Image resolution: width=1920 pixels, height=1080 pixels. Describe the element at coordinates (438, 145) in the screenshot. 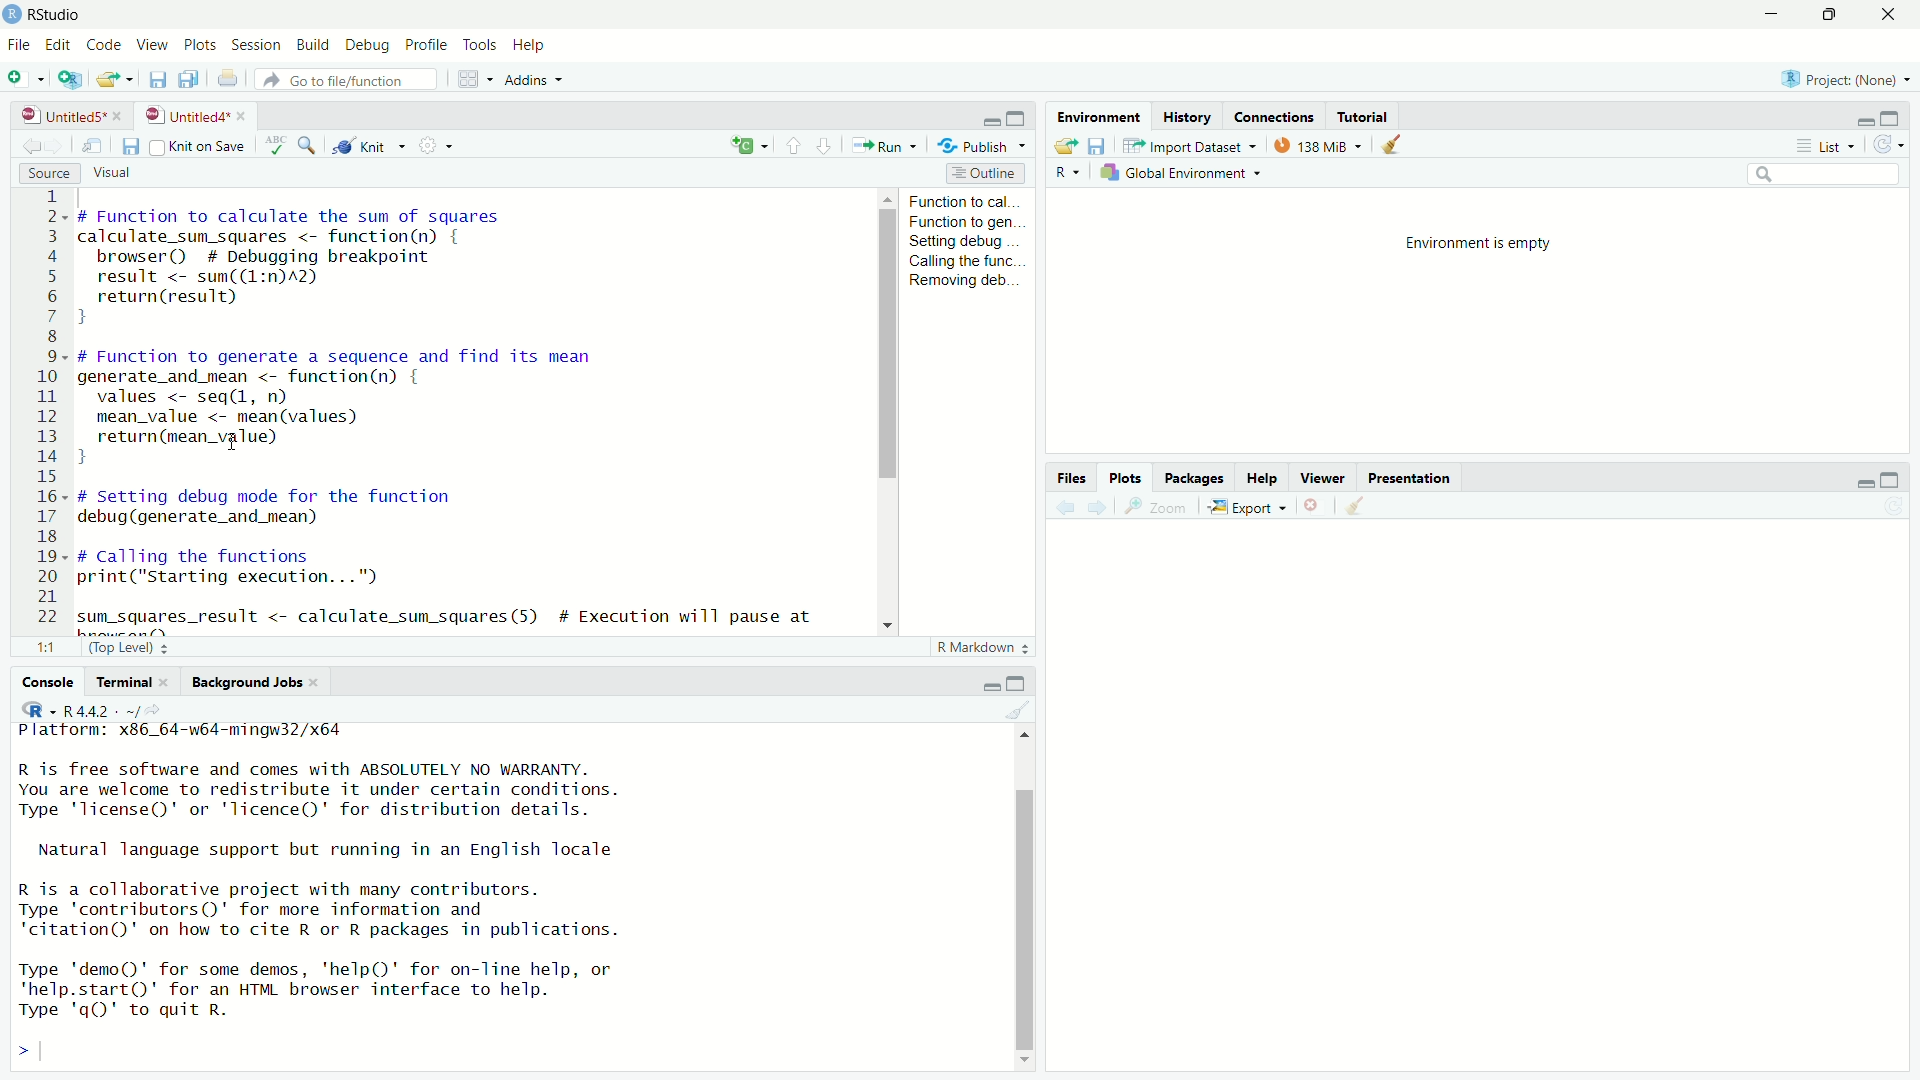

I see `settings` at that location.